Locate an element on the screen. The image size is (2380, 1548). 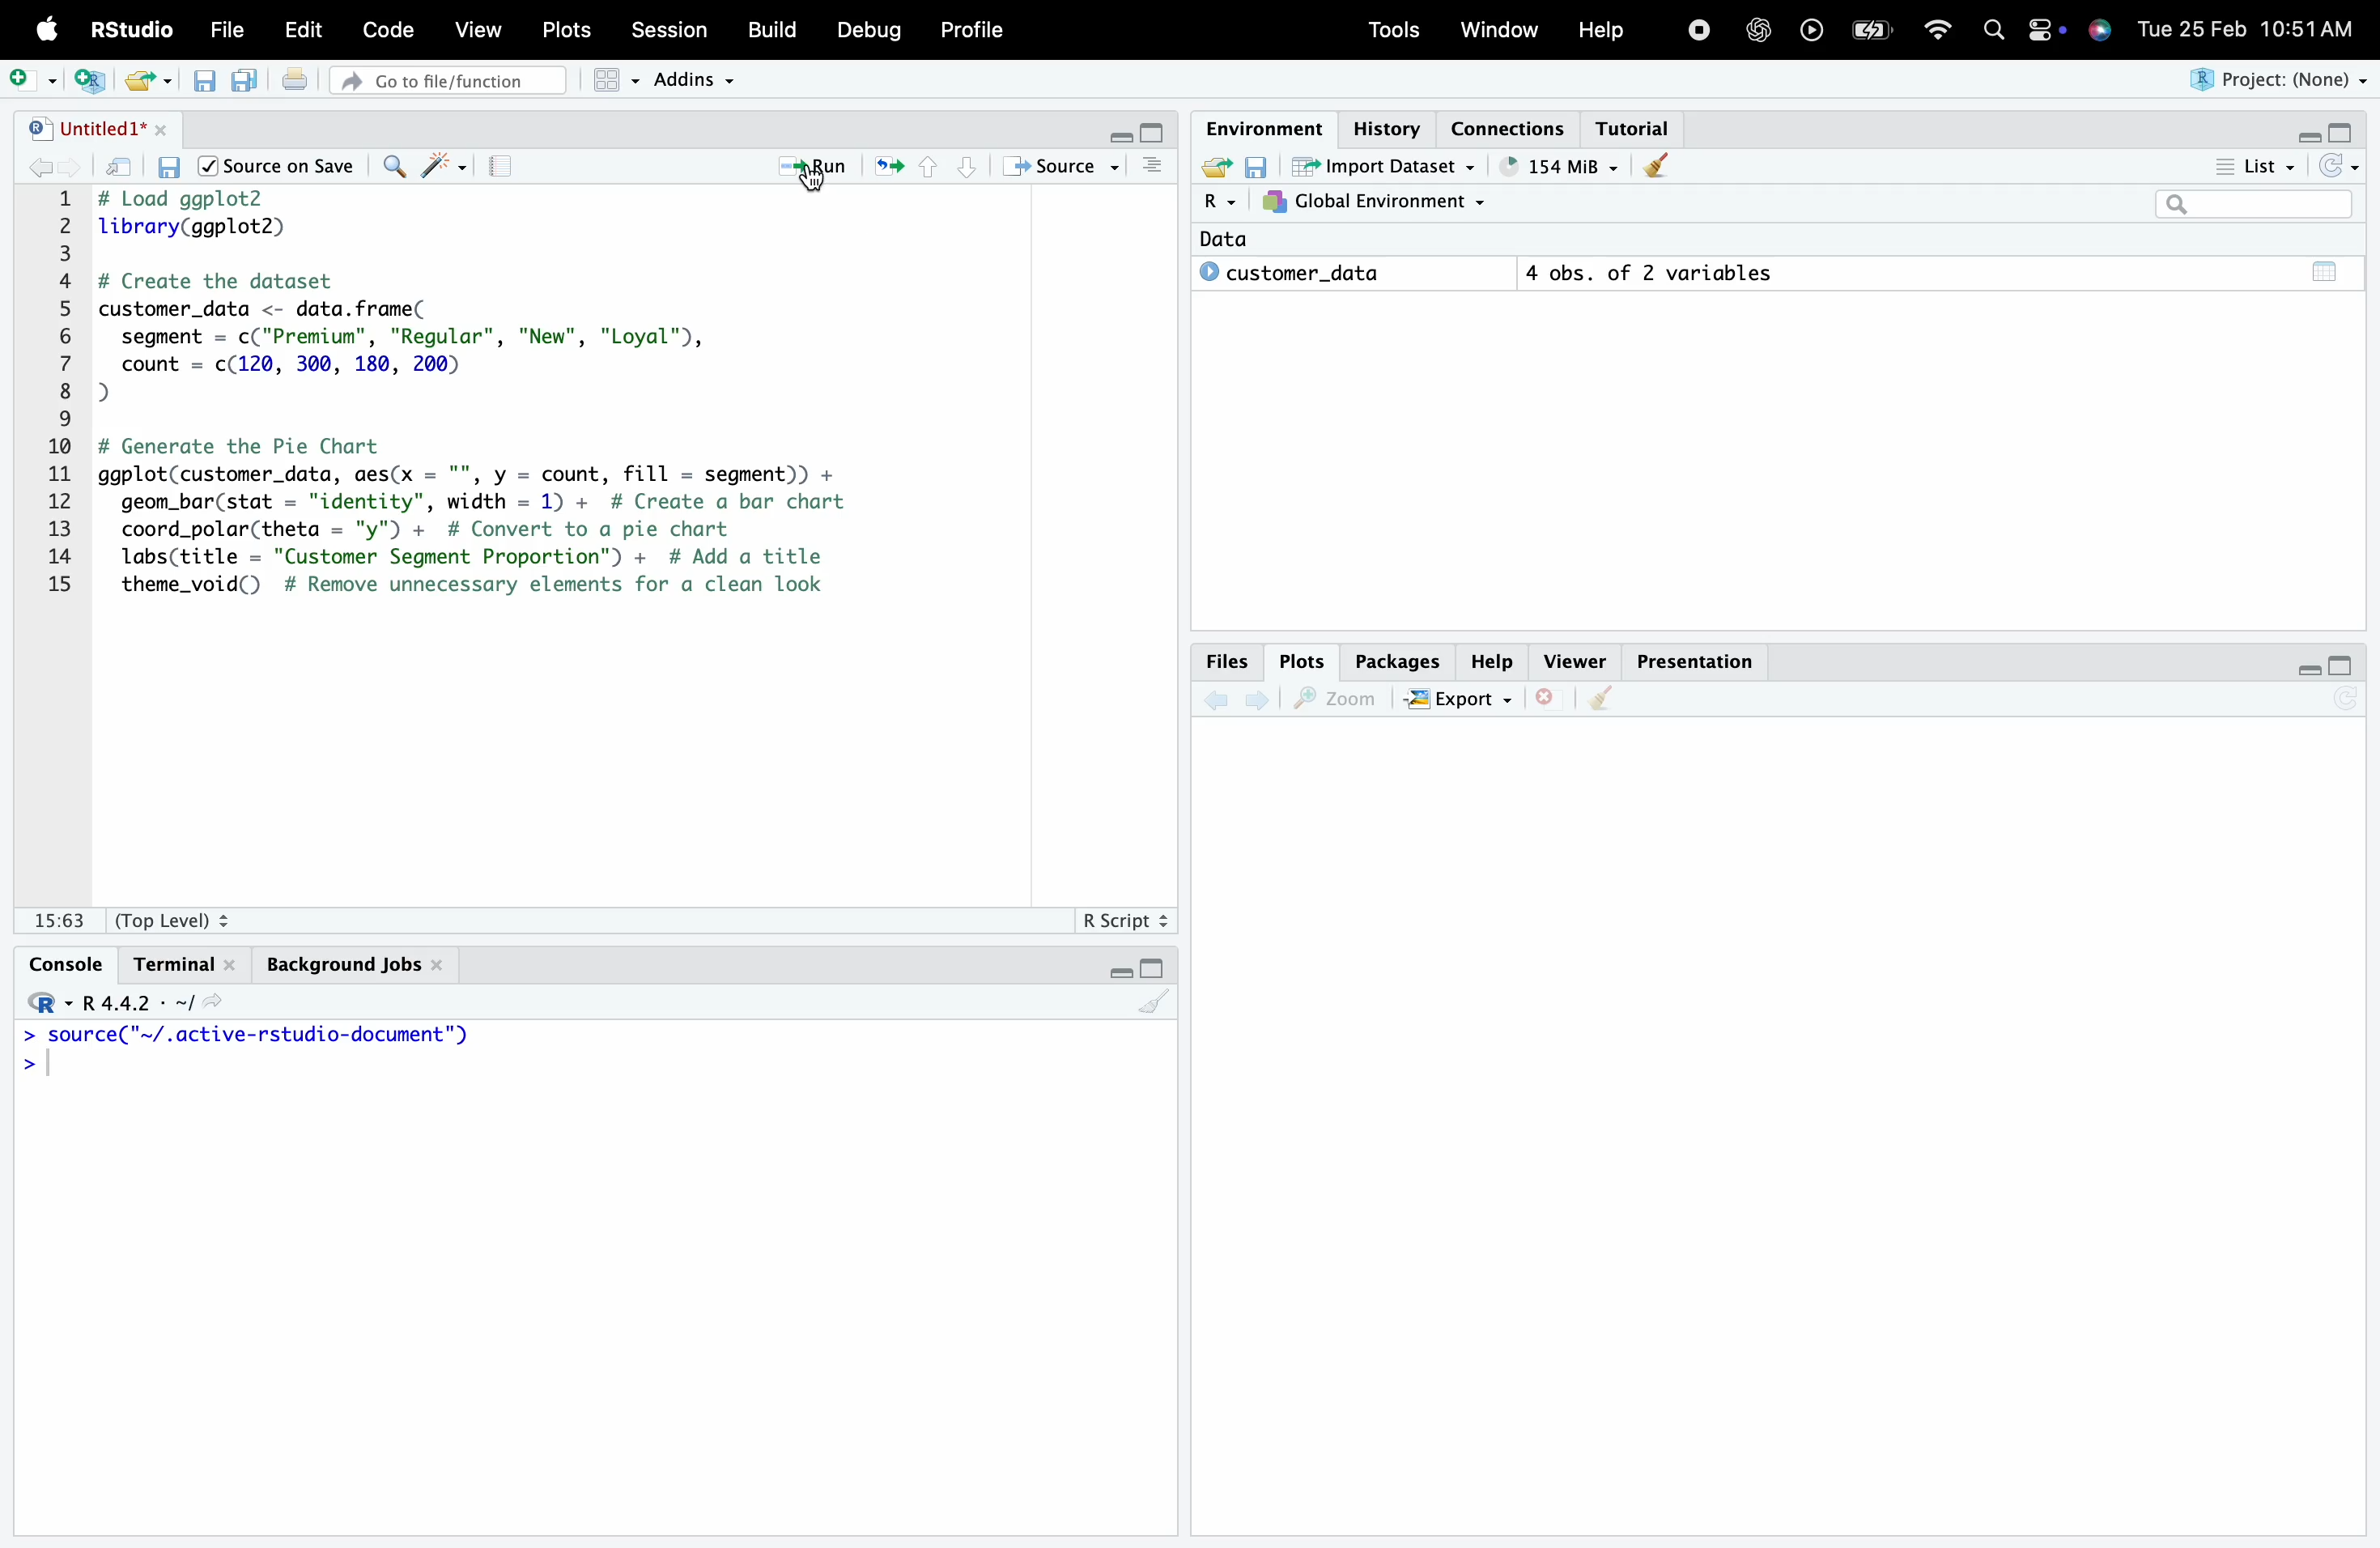
R.4.4.2  is located at coordinates (119, 999).